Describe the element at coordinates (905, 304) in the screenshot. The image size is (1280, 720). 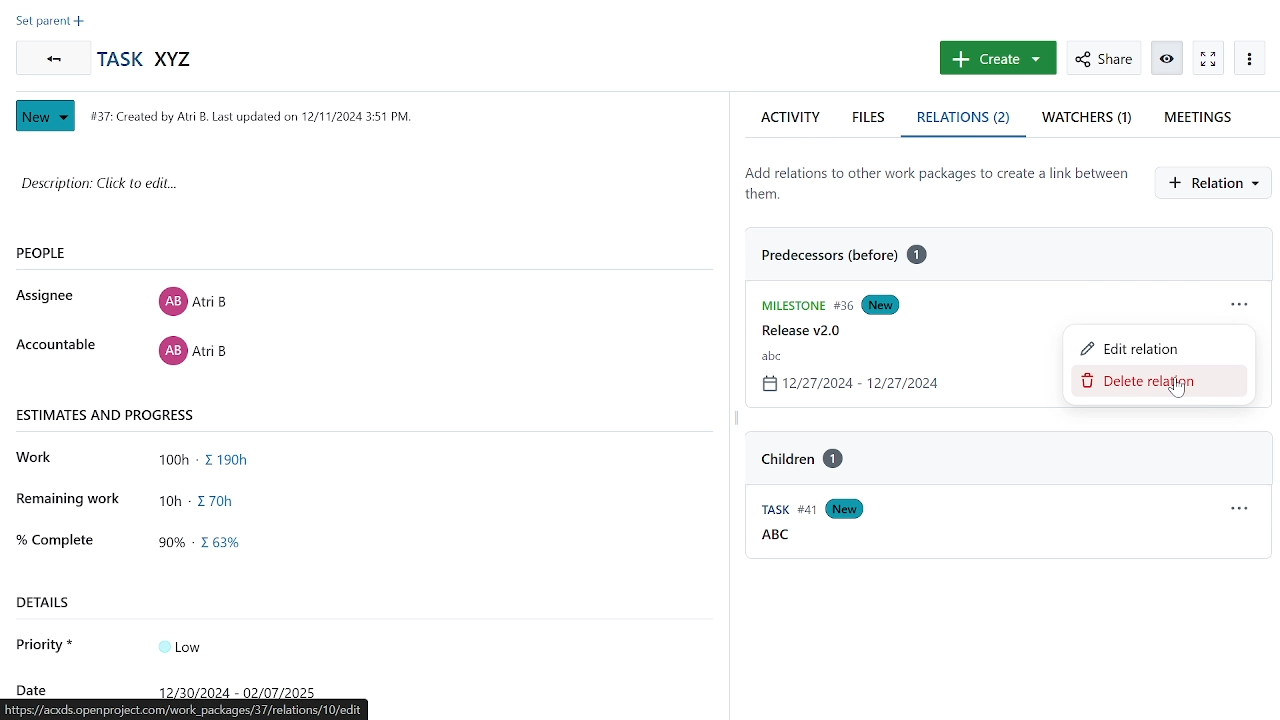
I see `New` at that location.